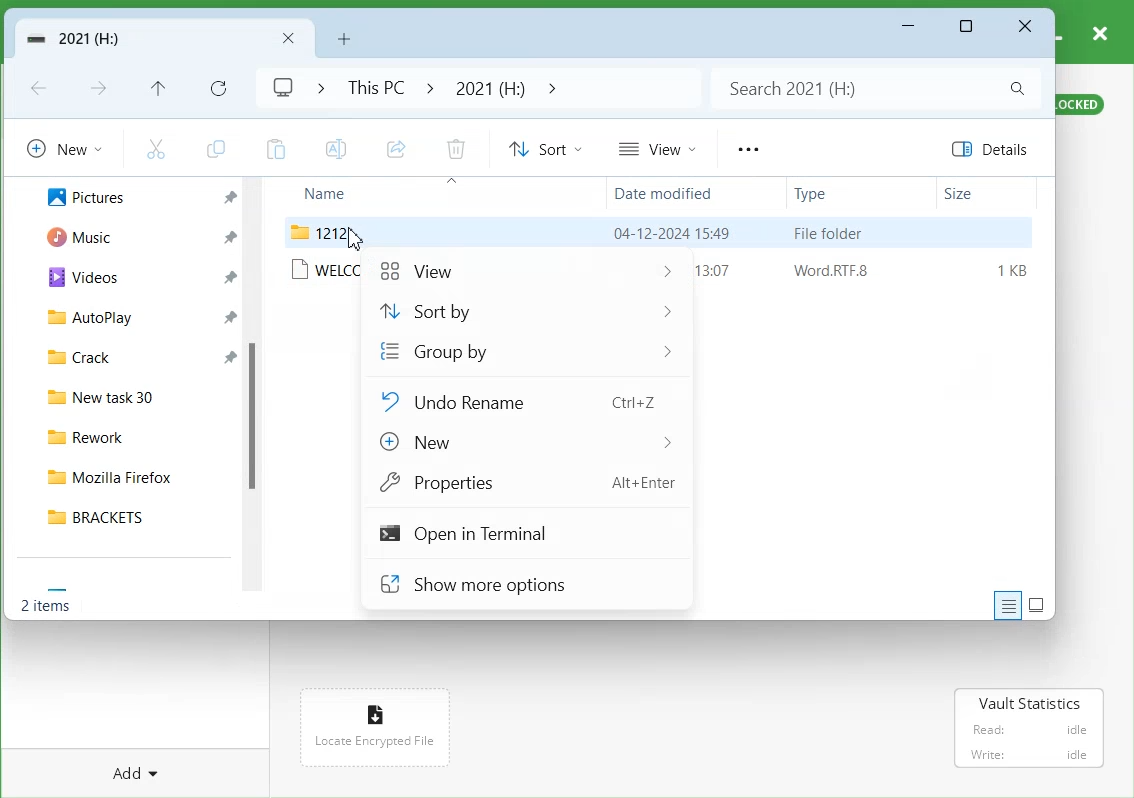  I want to click on Go Forward, so click(101, 90).